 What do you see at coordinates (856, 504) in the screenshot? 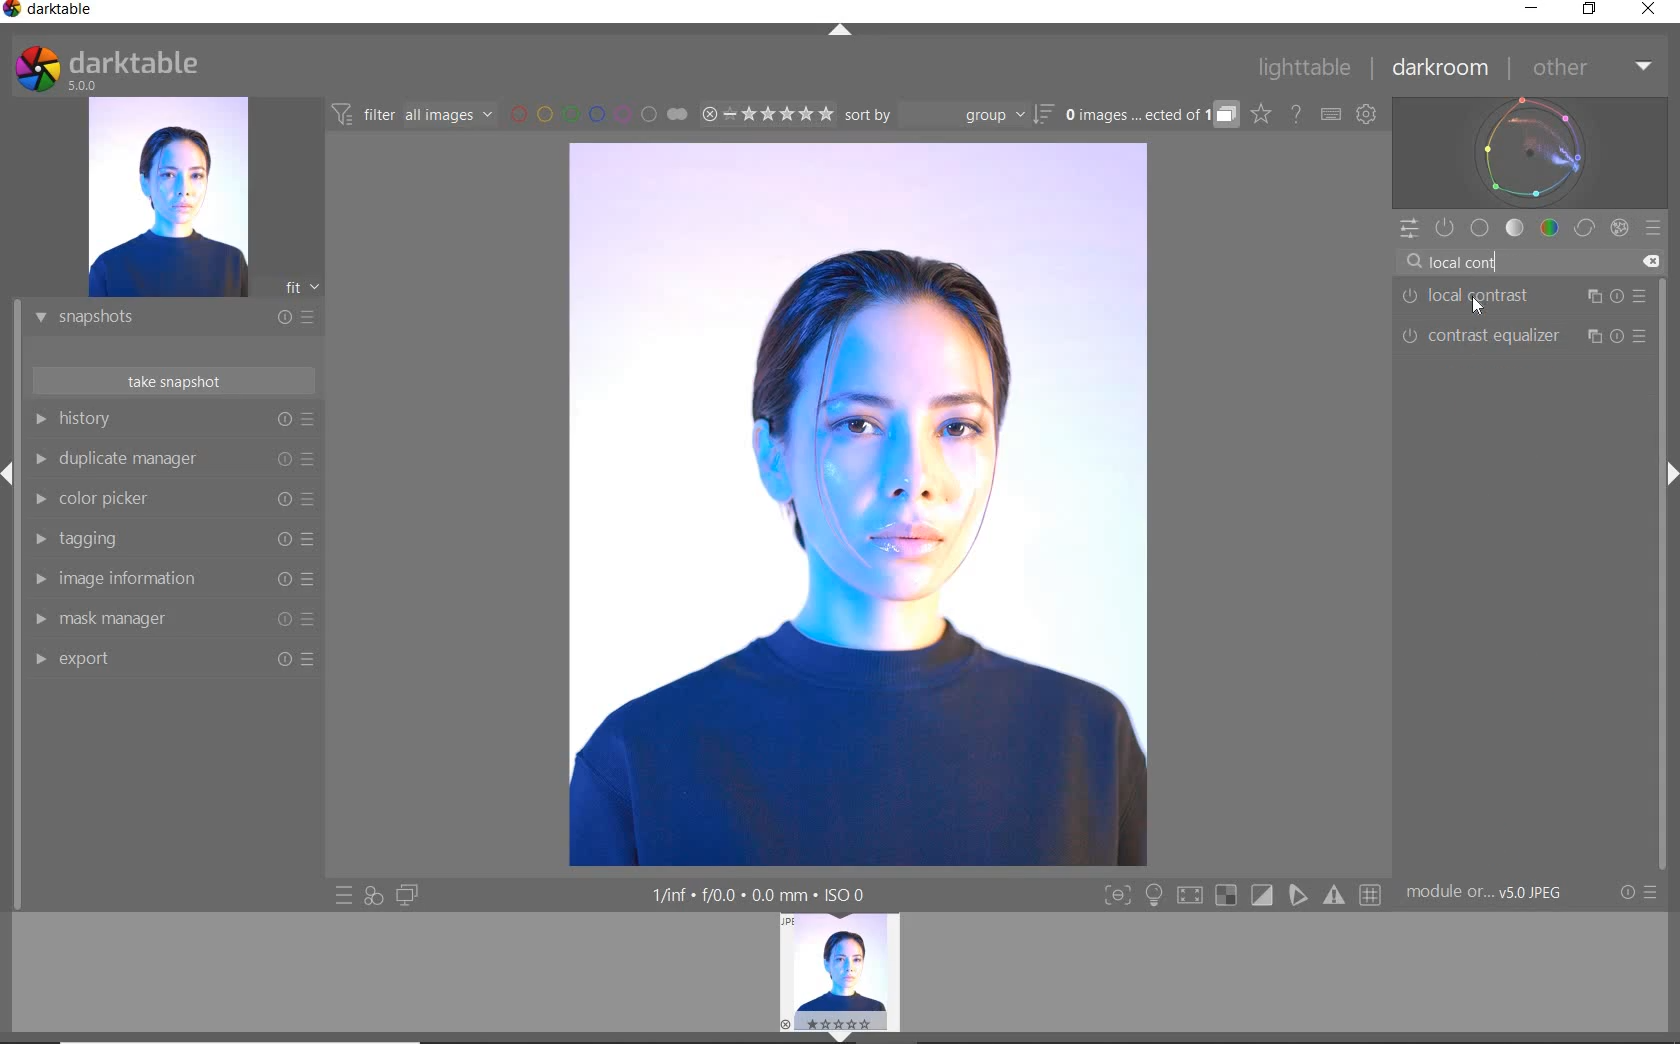
I see `SELECTED IMAGE` at bounding box center [856, 504].